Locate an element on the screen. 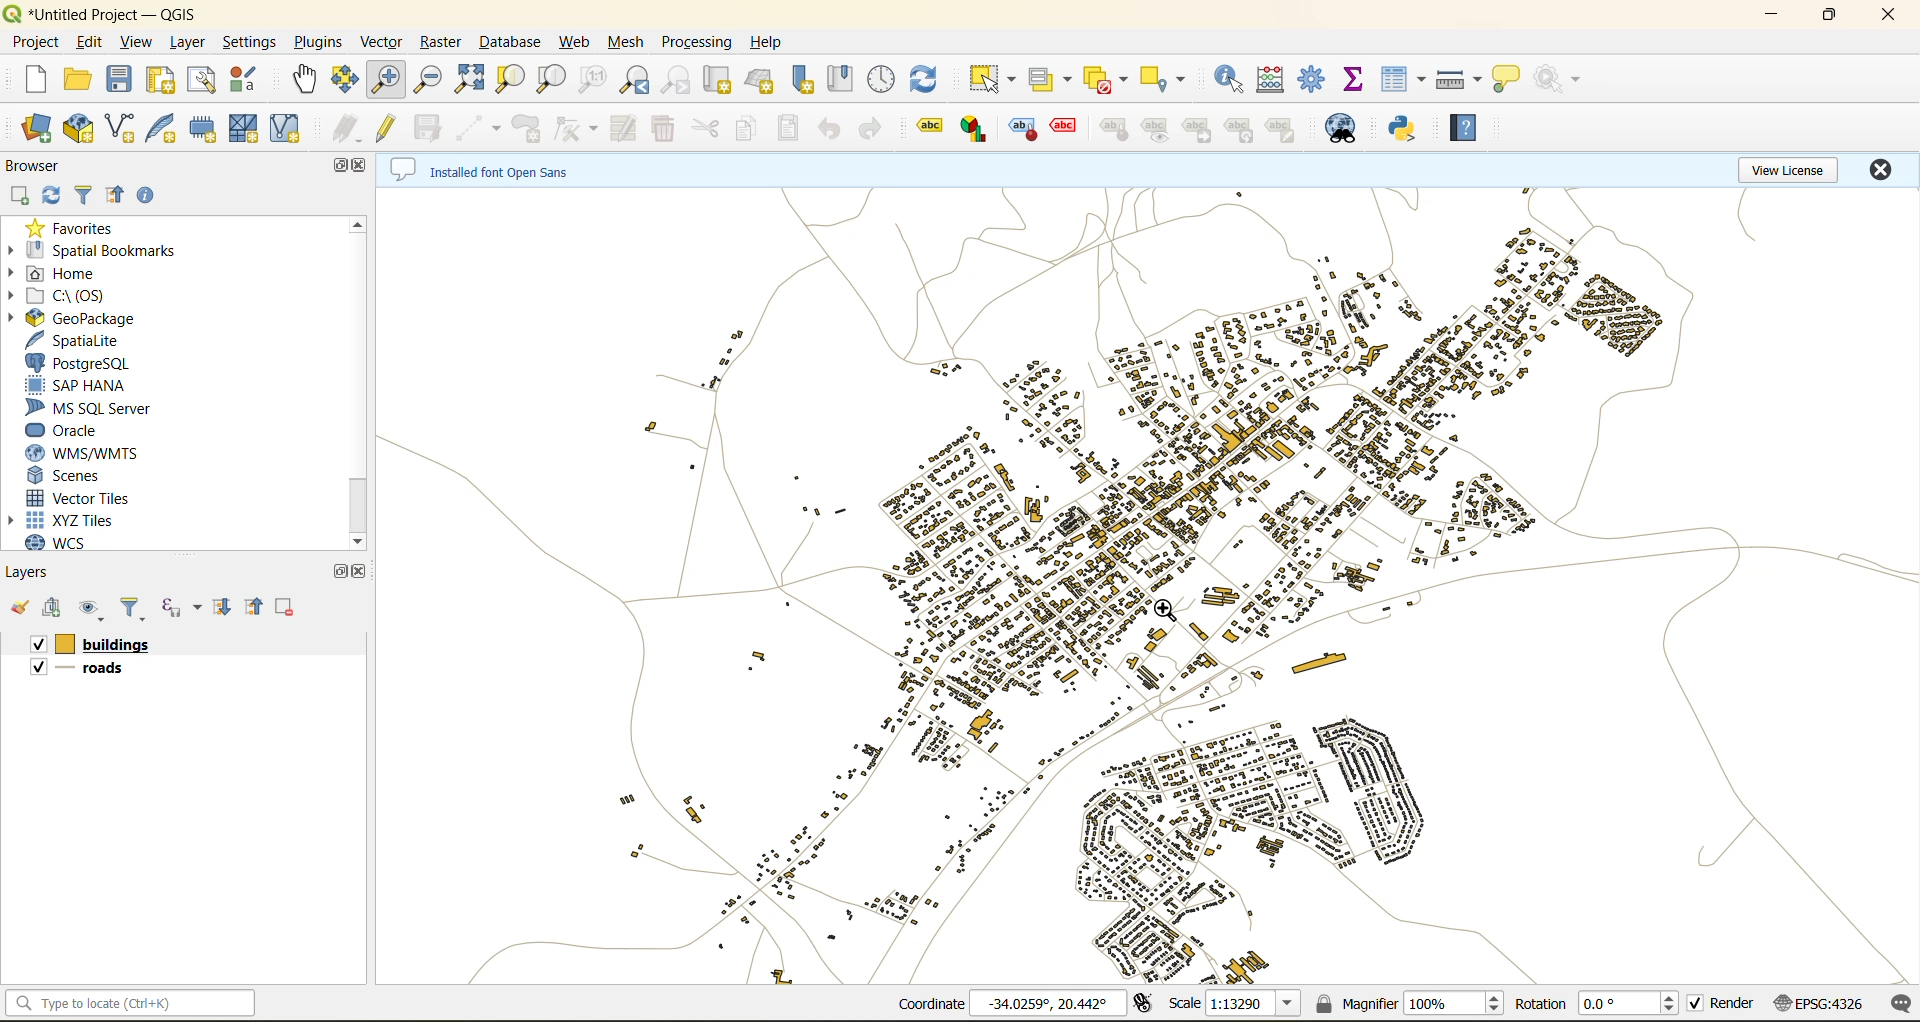  home is located at coordinates (69, 272).